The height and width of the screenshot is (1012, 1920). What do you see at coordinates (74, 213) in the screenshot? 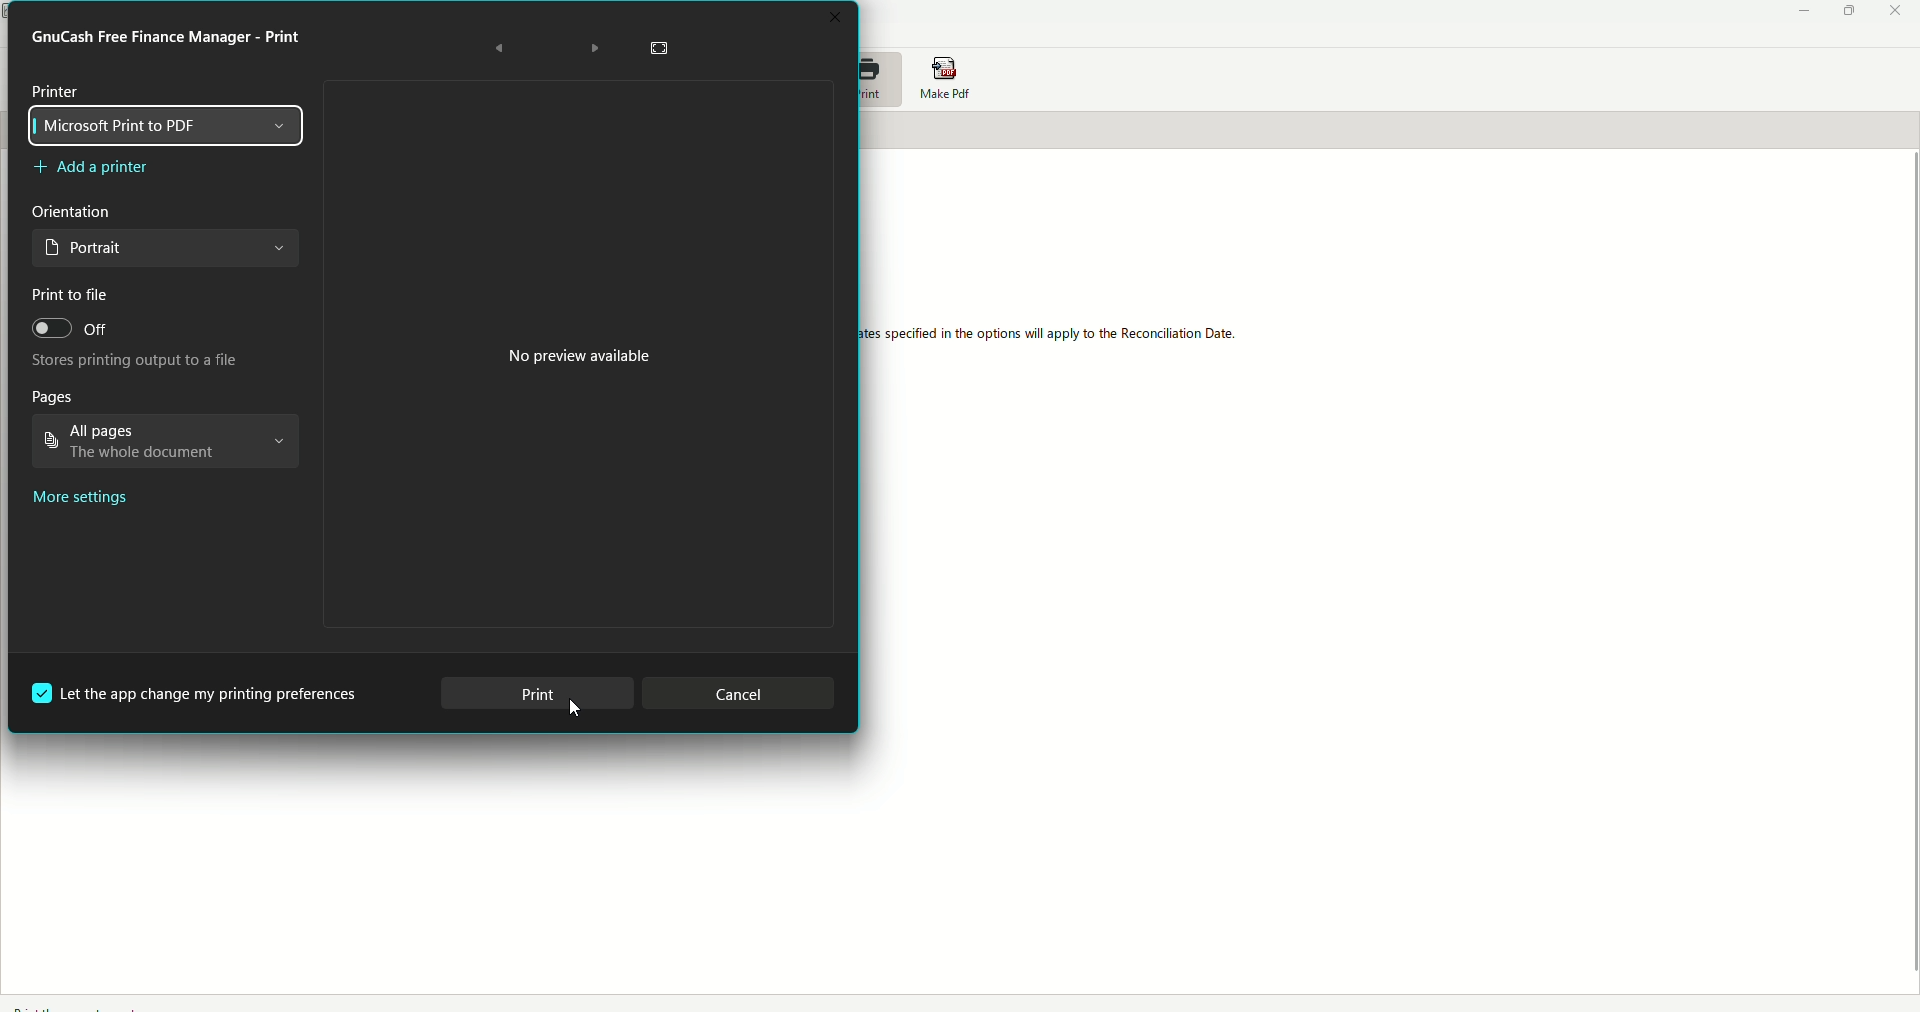
I see `Orientation` at bounding box center [74, 213].